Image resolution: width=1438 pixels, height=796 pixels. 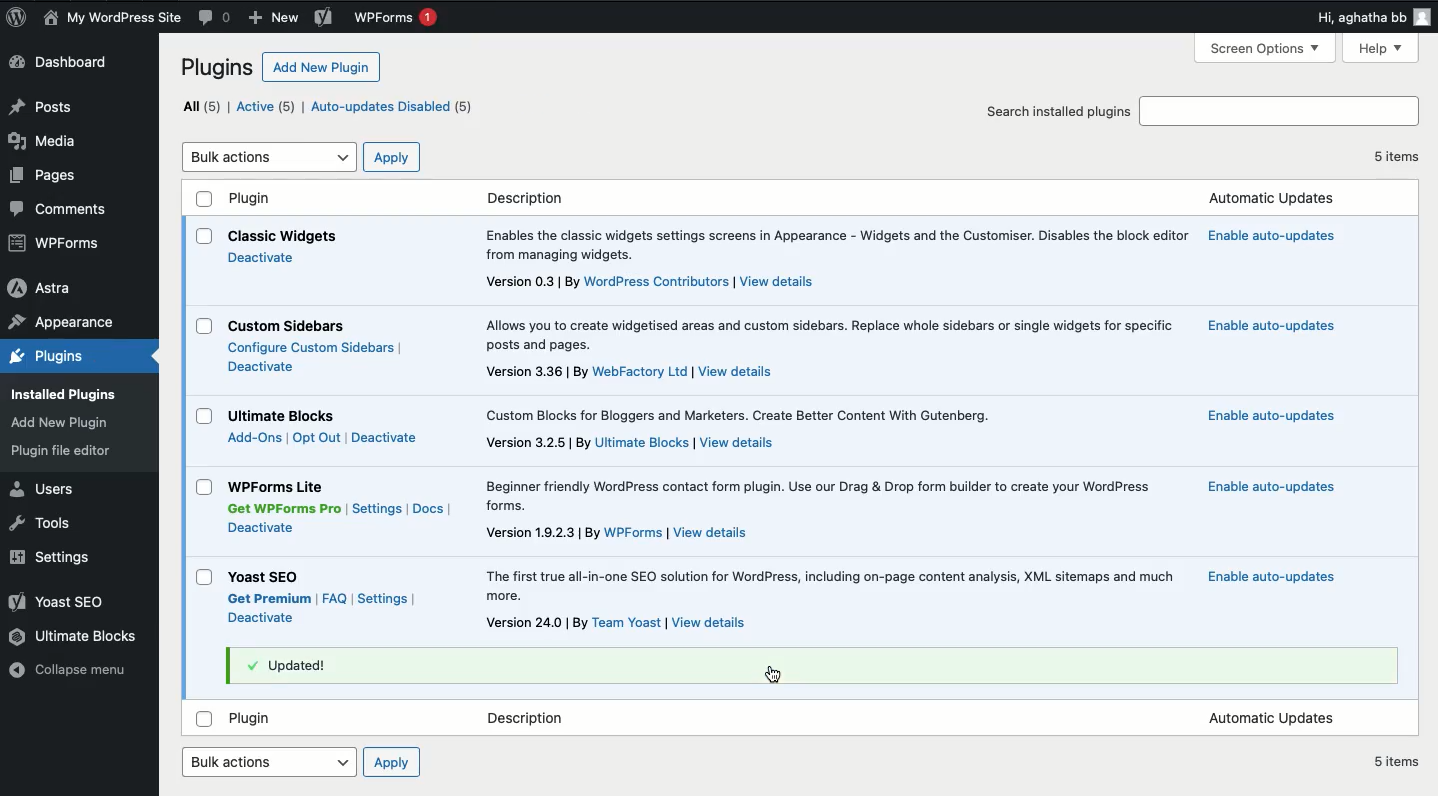 What do you see at coordinates (1269, 199) in the screenshot?
I see `Automatic updates` at bounding box center [1269, 199].